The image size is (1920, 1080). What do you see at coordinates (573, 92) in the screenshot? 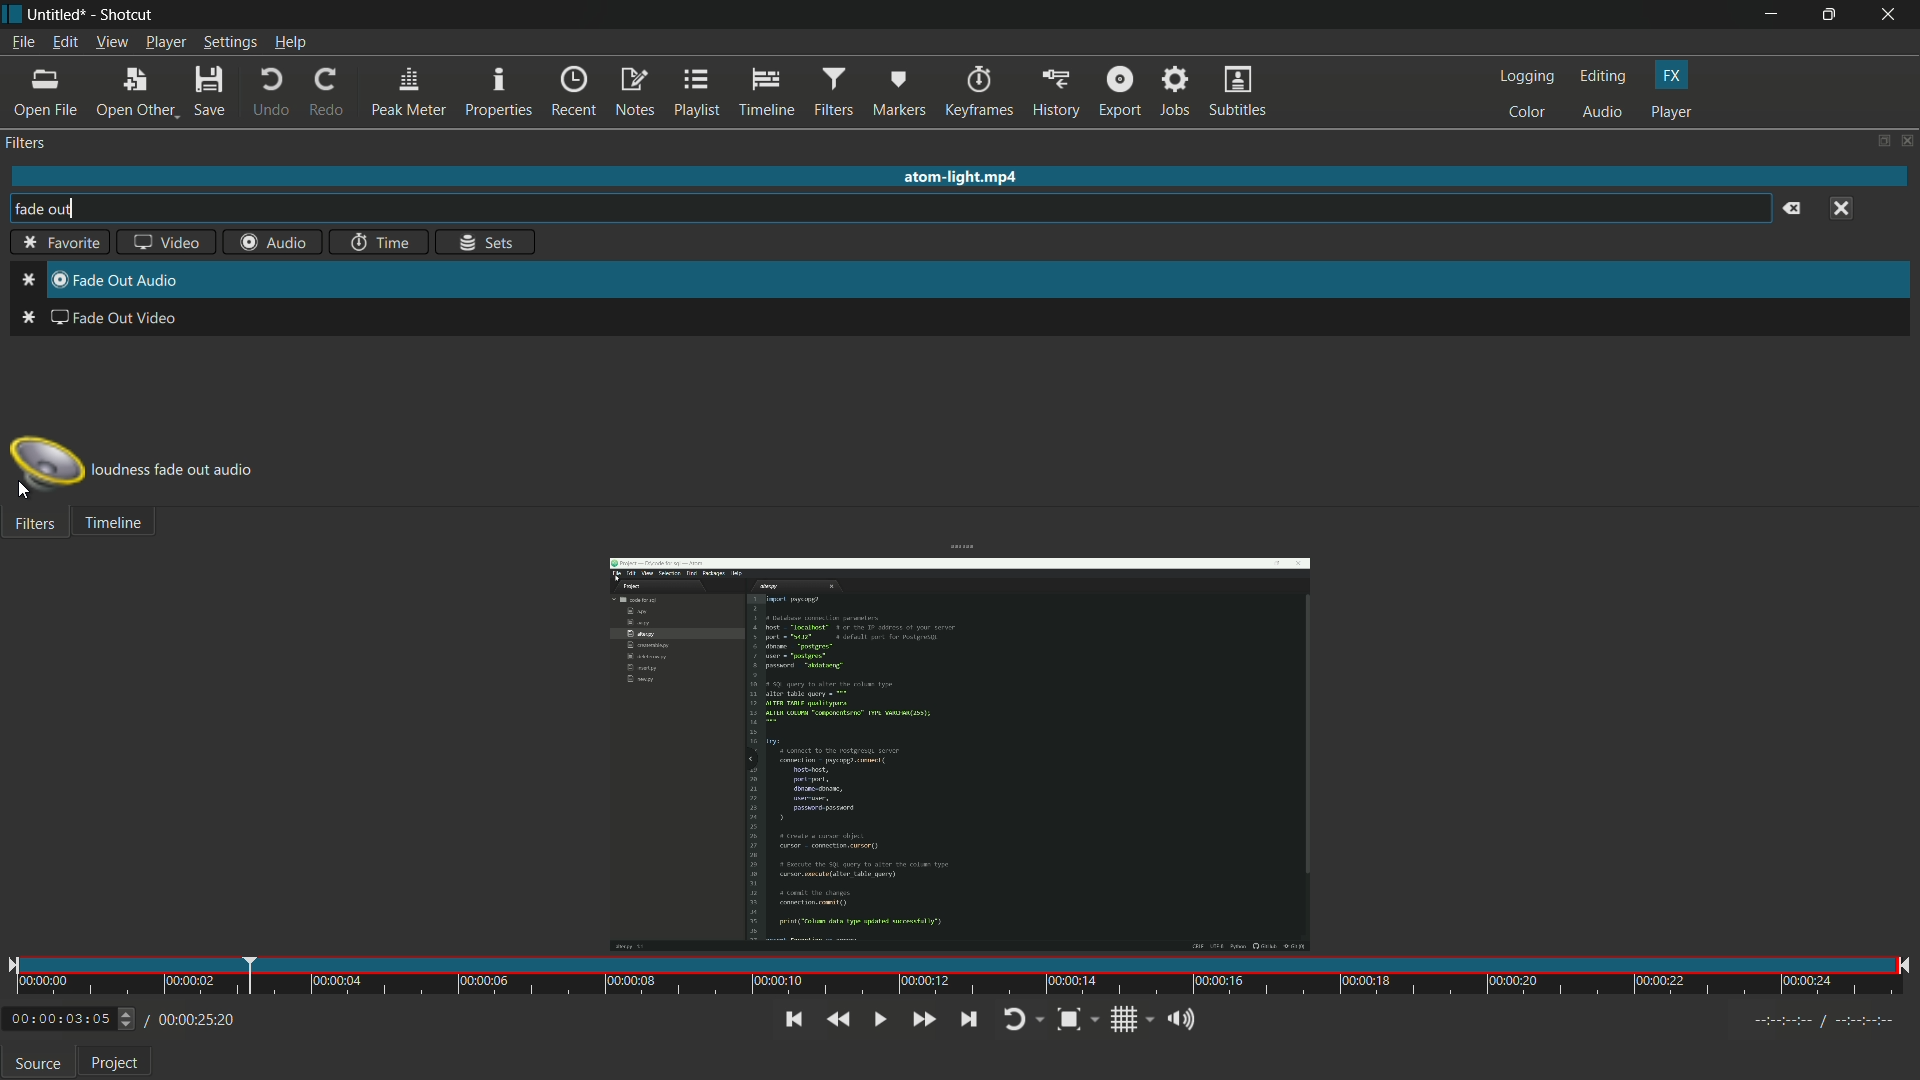
I see `recent` at bounding box center [573, 92].